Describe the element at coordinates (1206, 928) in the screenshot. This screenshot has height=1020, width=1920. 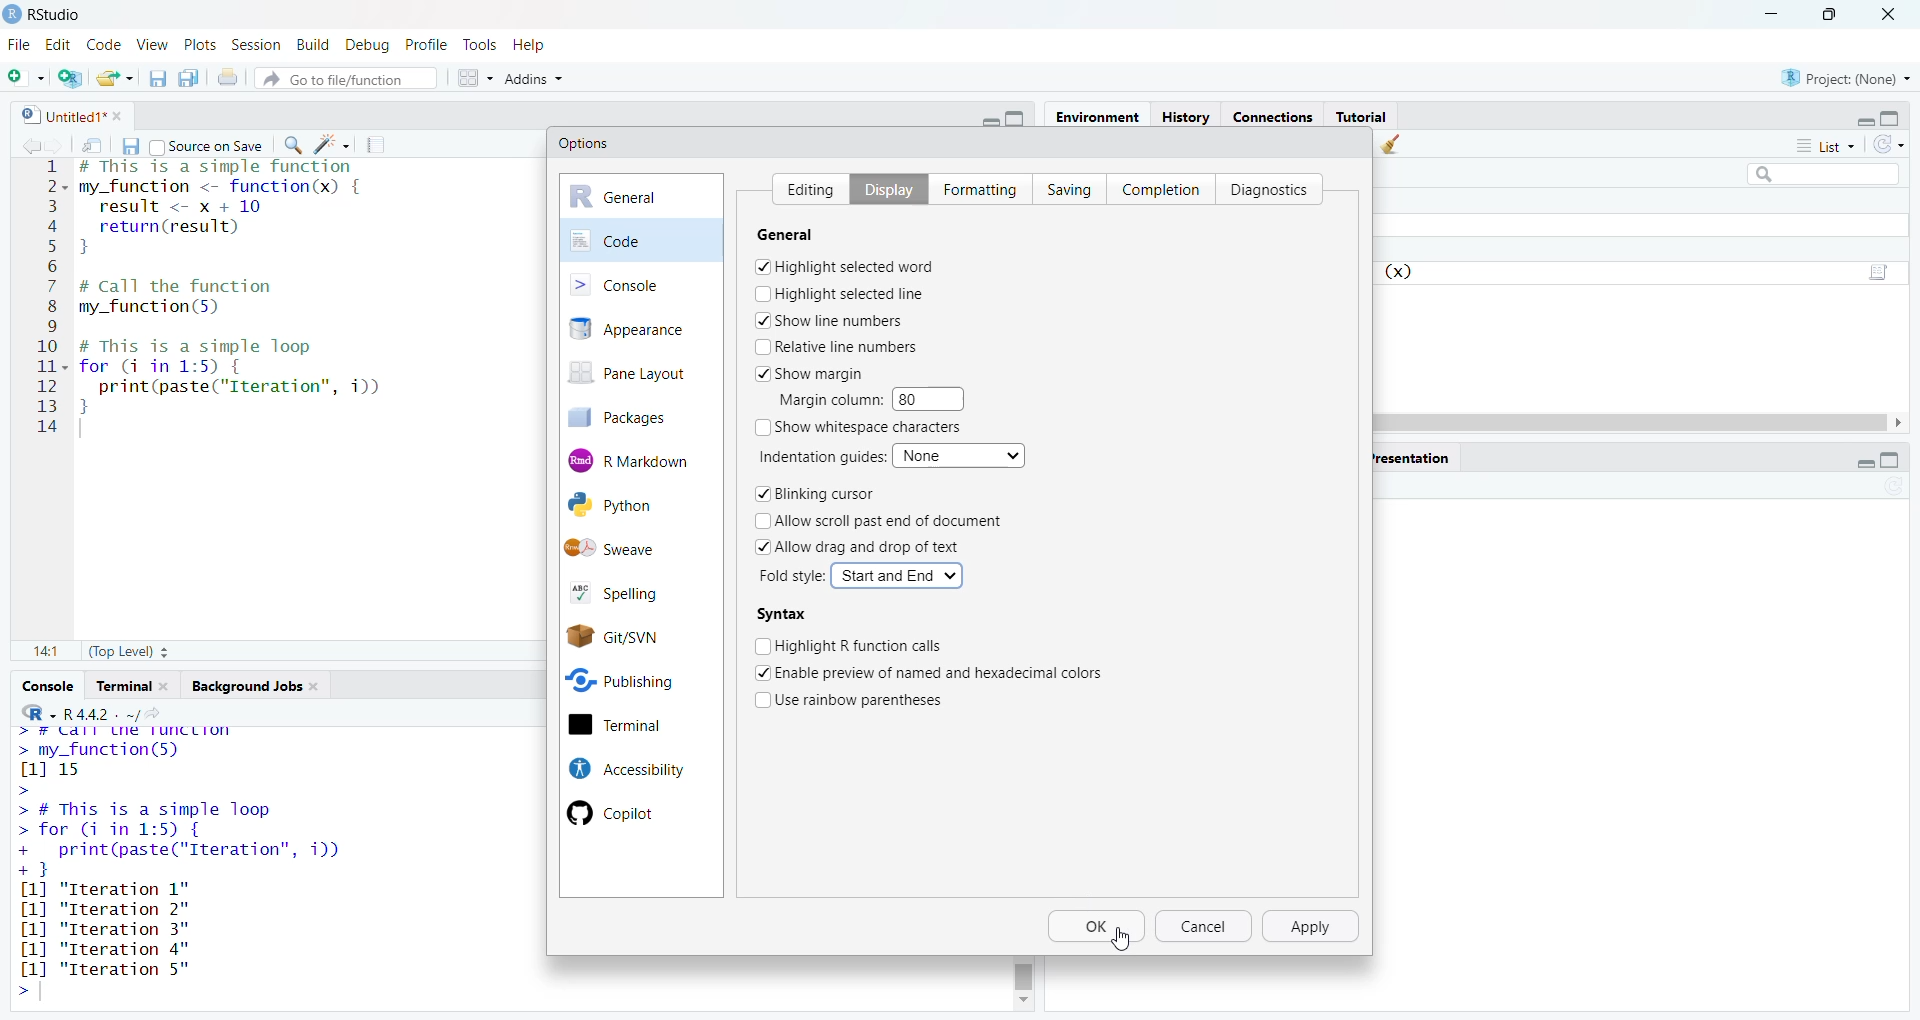
I see `cancel` at that location.